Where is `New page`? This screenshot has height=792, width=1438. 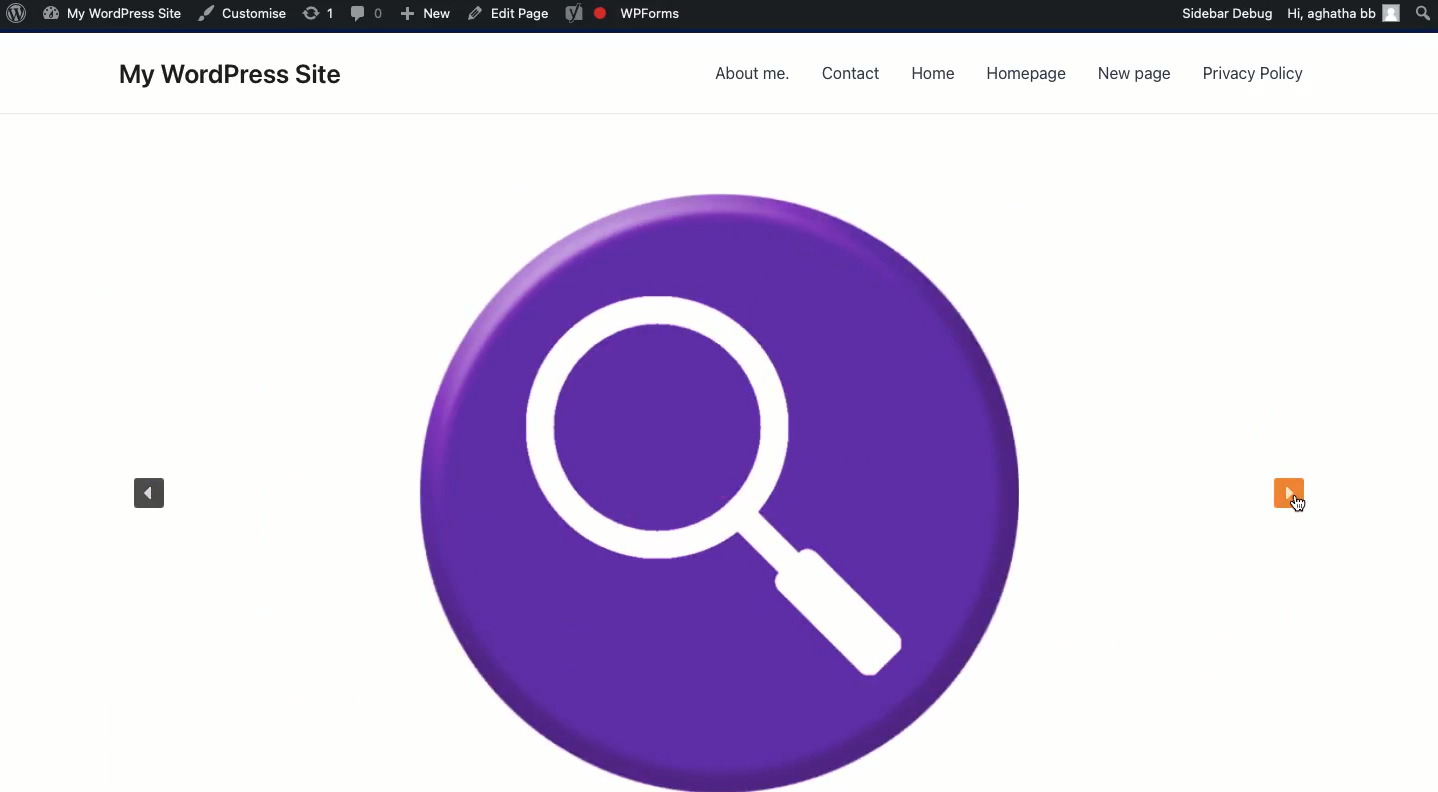
New page is located at coordinates (1129, 77).